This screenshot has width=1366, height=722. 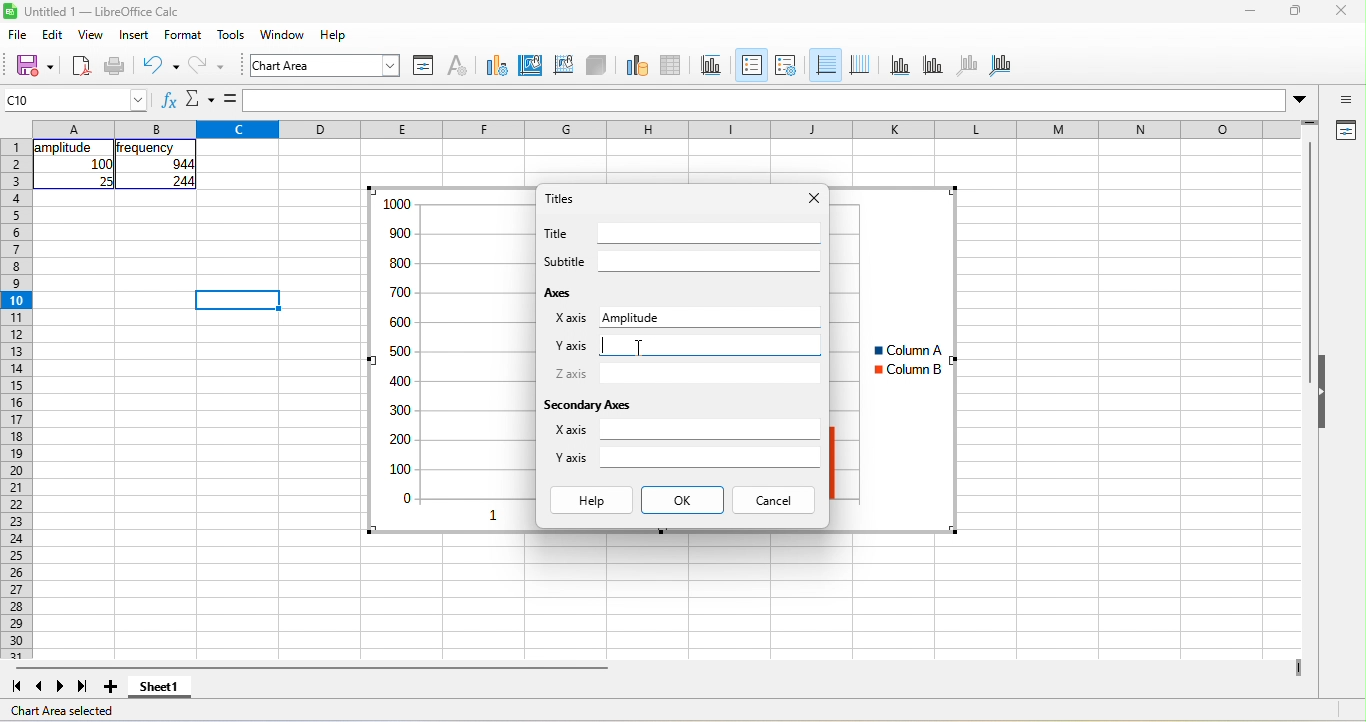 I want to click on chart wall, so click(x=563, y=66).